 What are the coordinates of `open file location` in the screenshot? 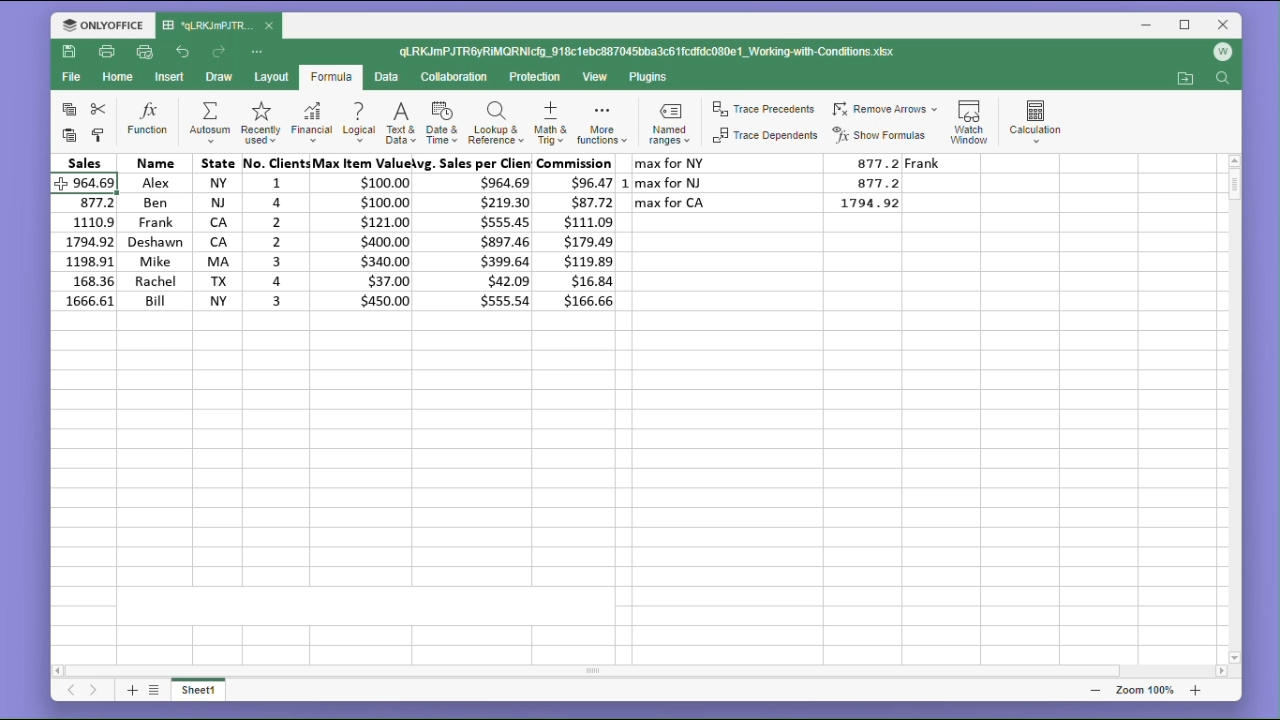 It's located at (1185, 79).